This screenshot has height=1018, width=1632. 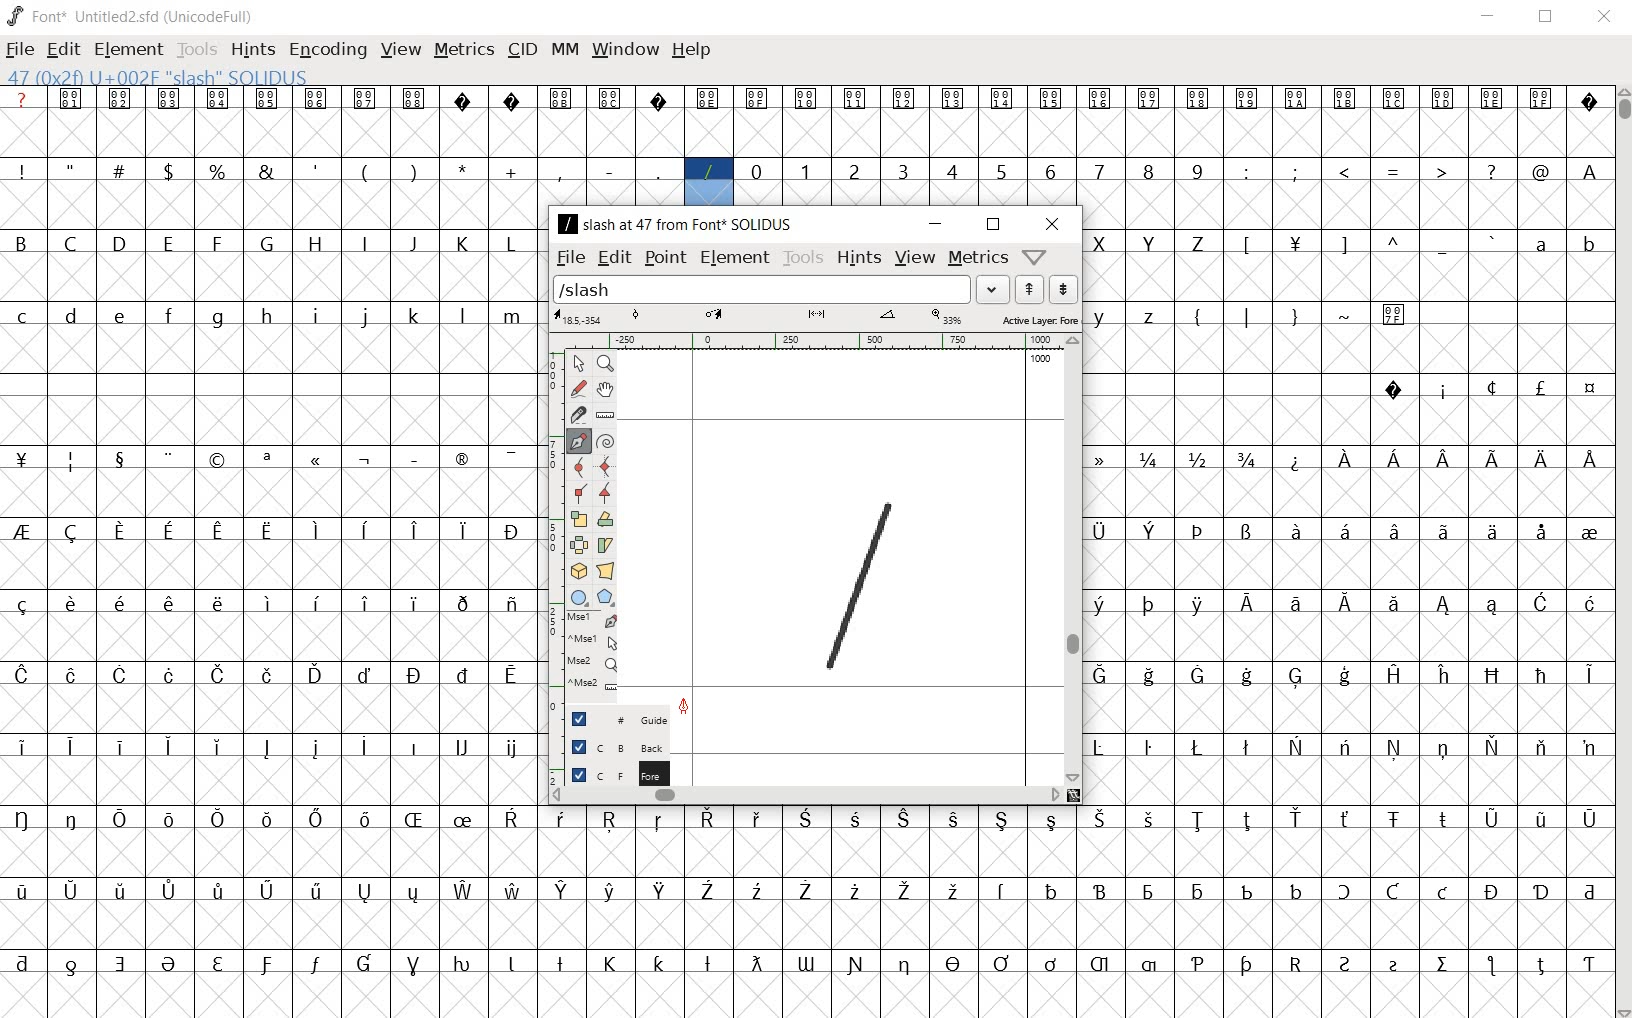 I want to click on special letters, so click(x=268, y=604).